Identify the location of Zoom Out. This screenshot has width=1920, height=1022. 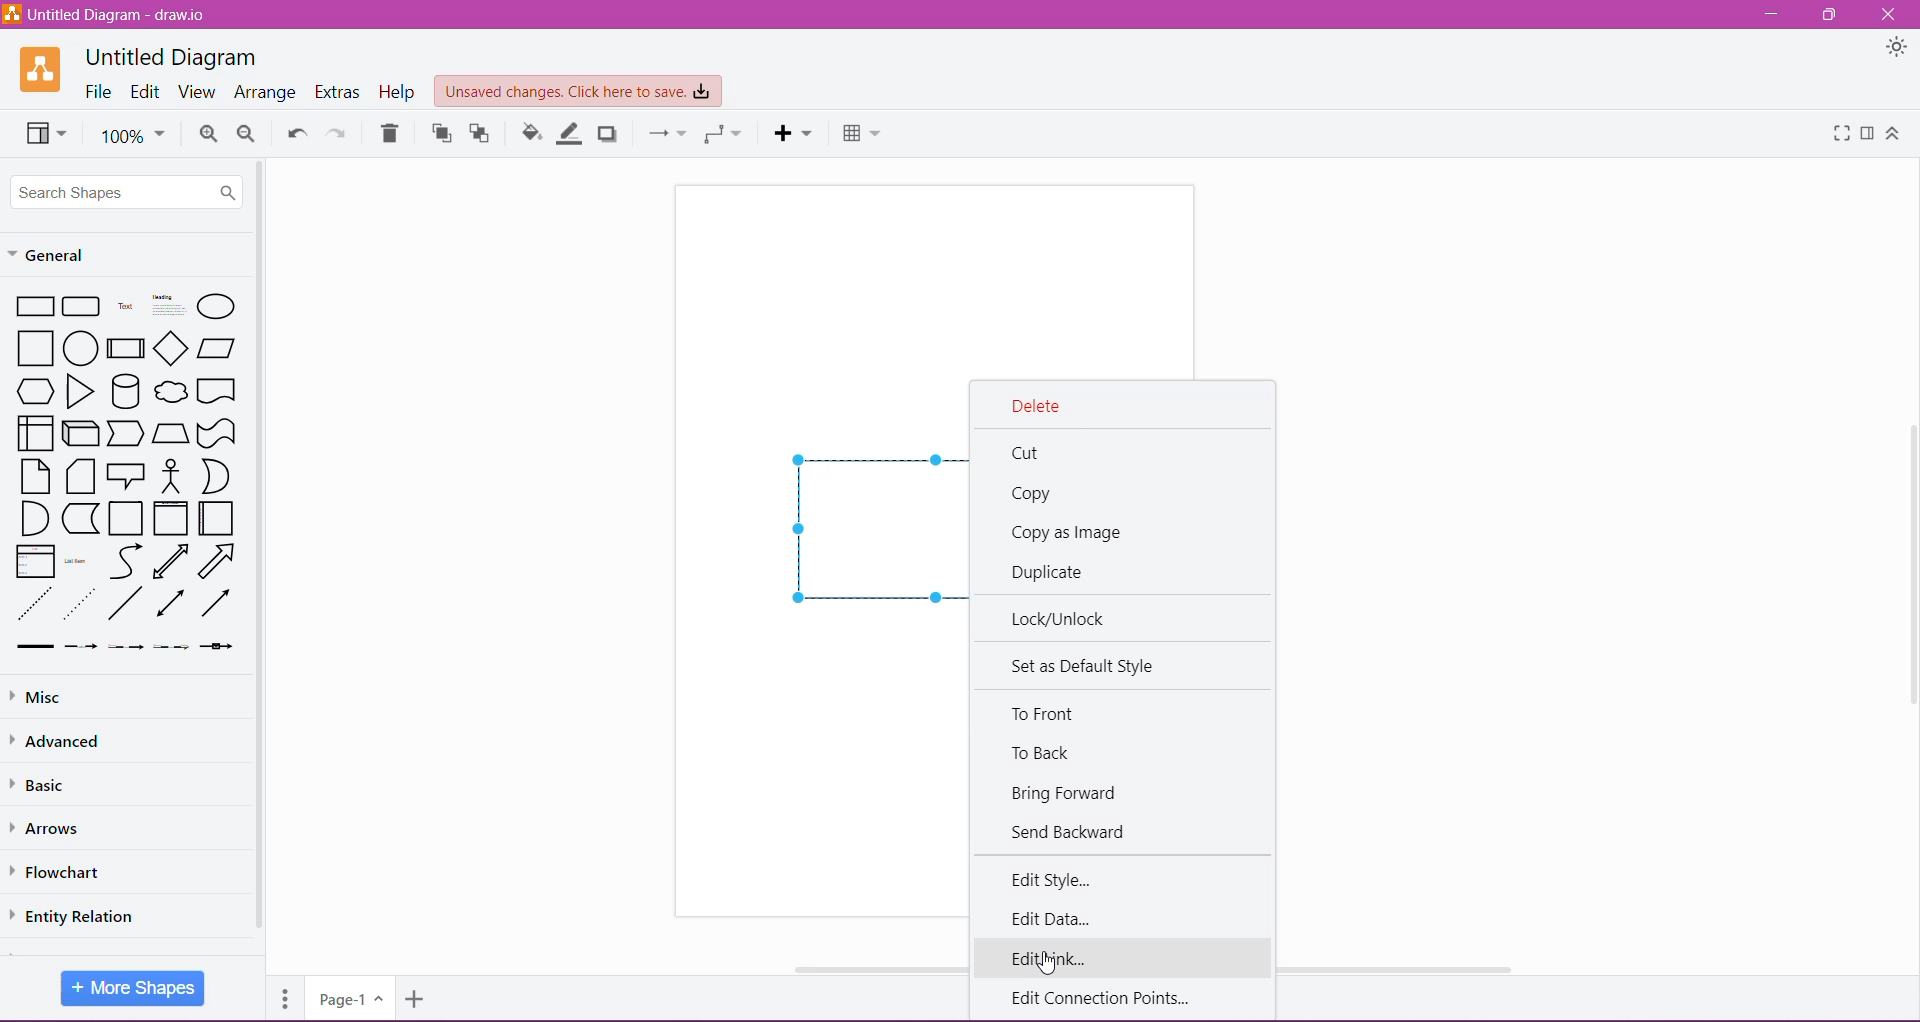
(247, 134).